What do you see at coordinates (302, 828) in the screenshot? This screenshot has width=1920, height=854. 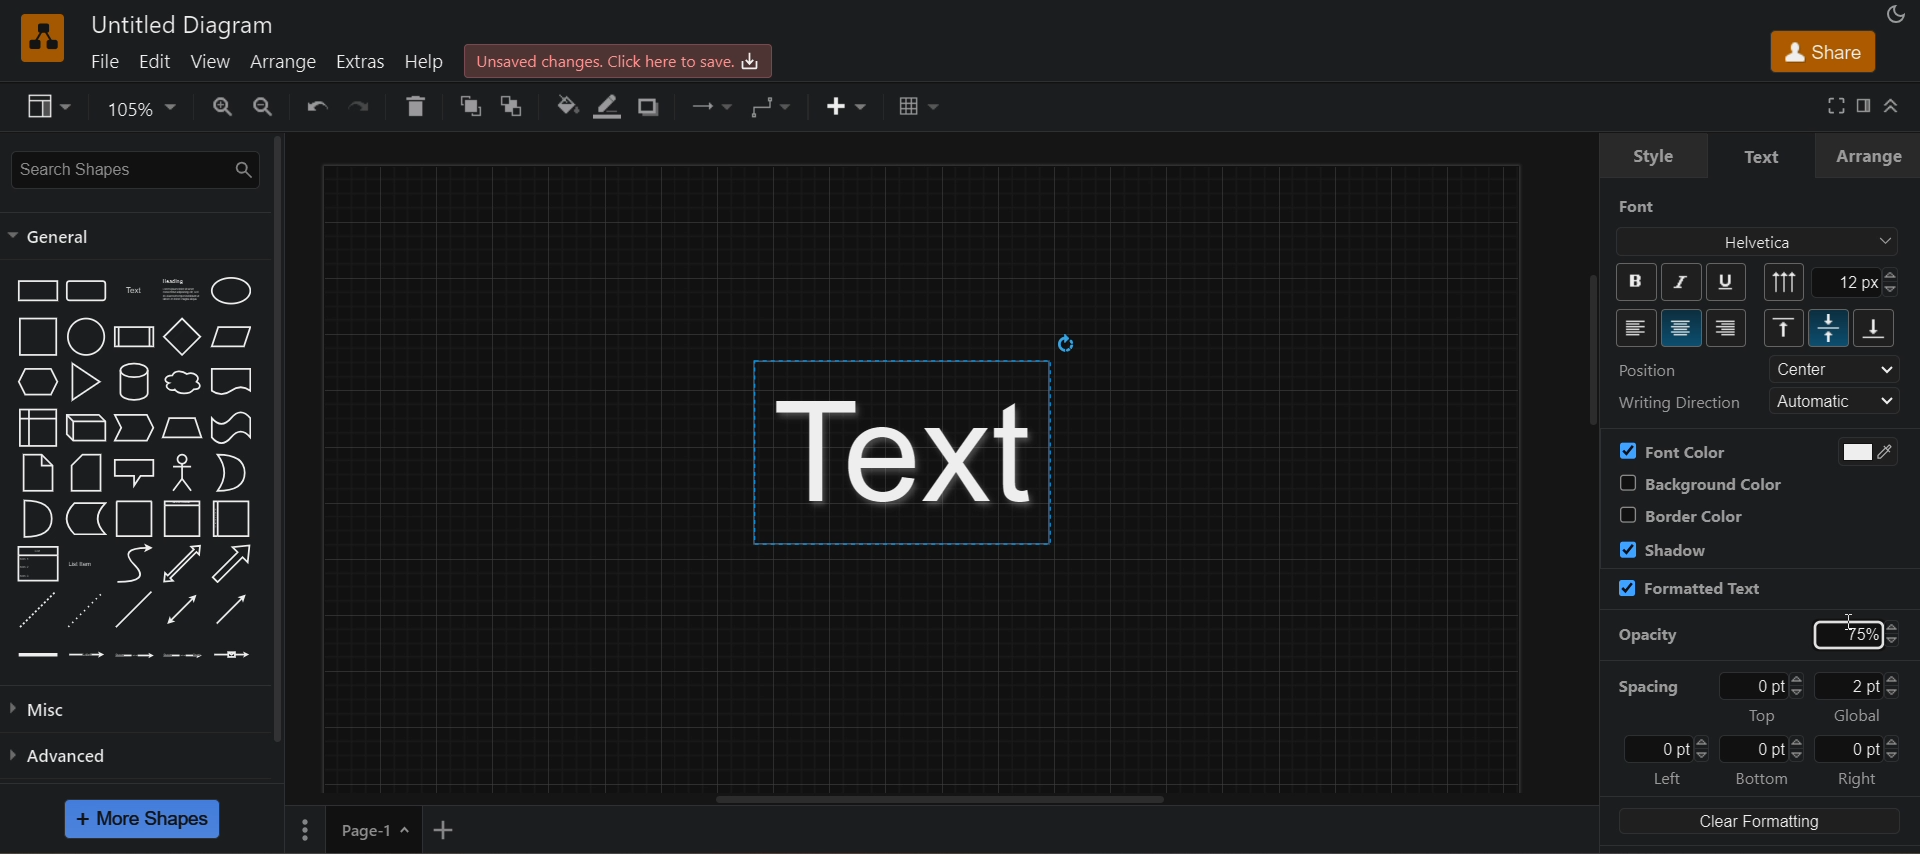 I see `pages` at bounding box center [302, 828].